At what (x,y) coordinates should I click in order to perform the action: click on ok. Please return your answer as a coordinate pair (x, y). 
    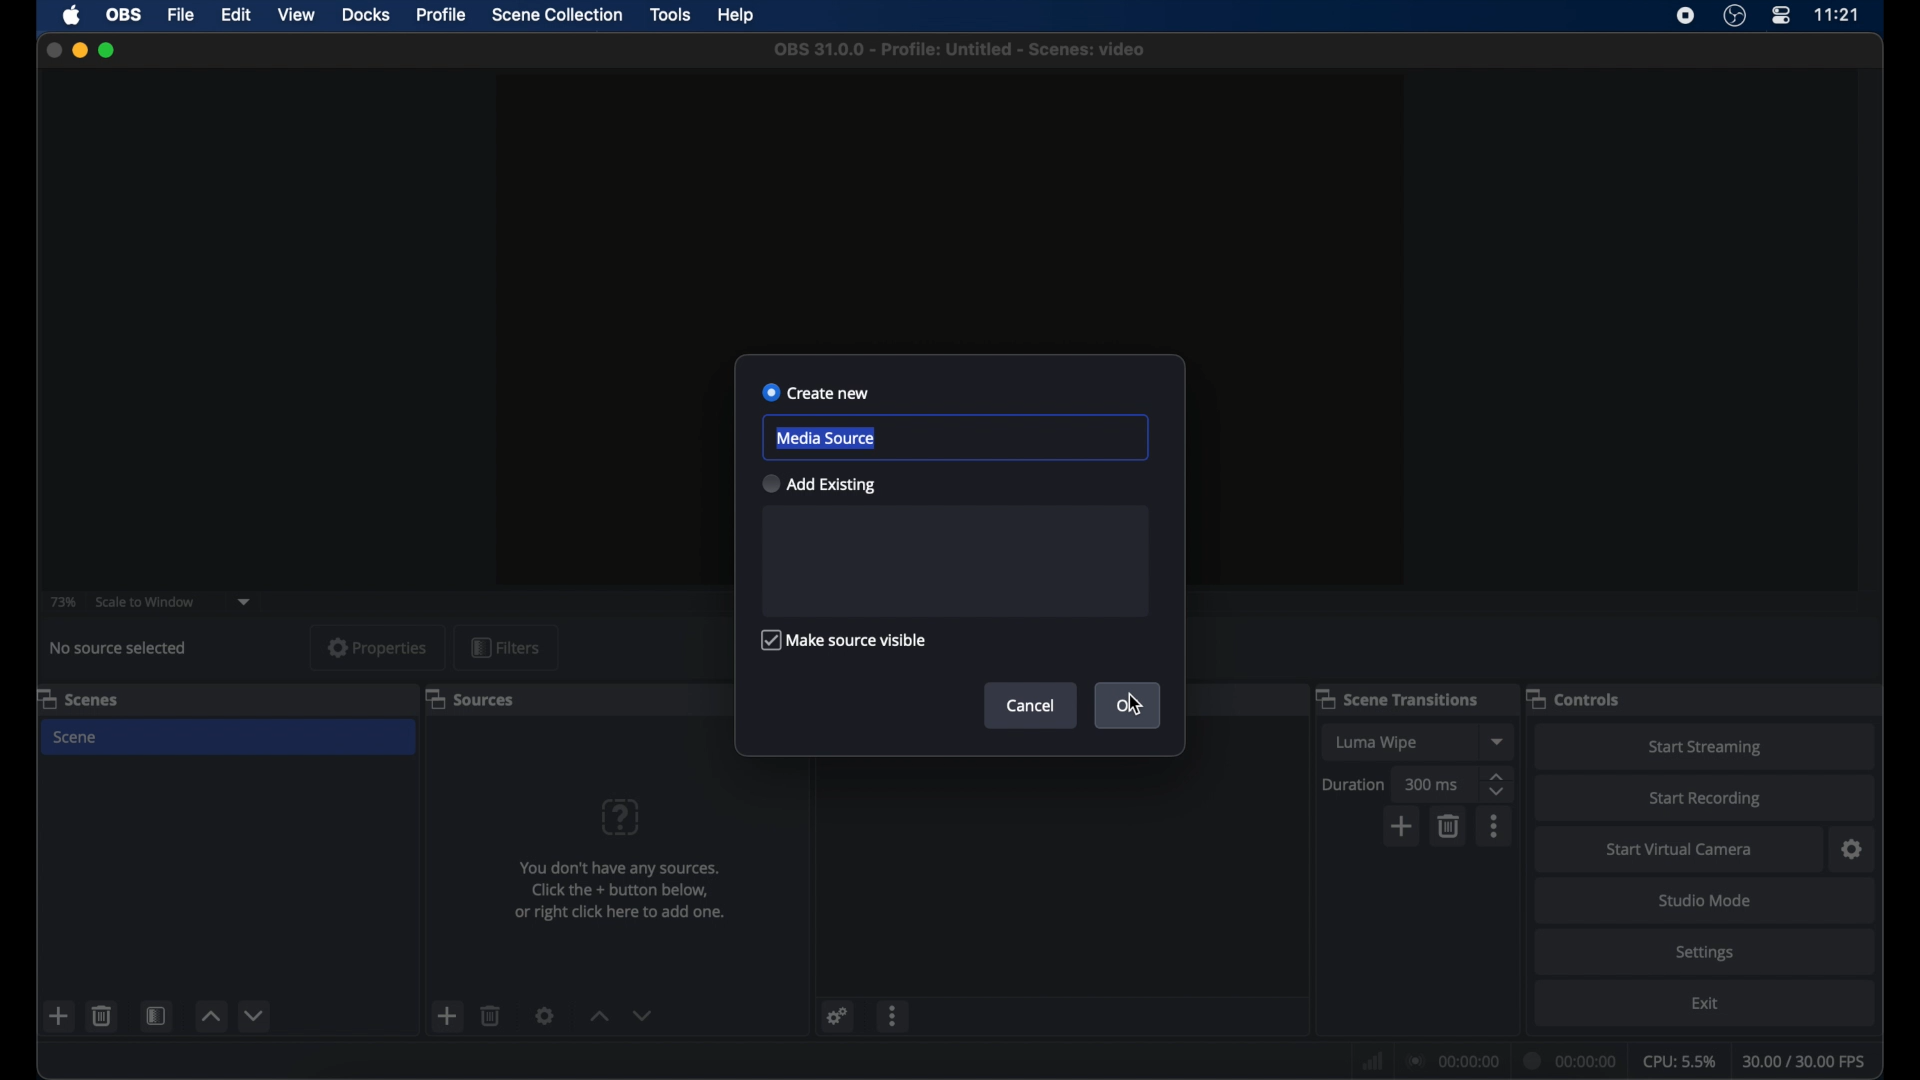
    Looking at the image, I should click on (1129, 705).